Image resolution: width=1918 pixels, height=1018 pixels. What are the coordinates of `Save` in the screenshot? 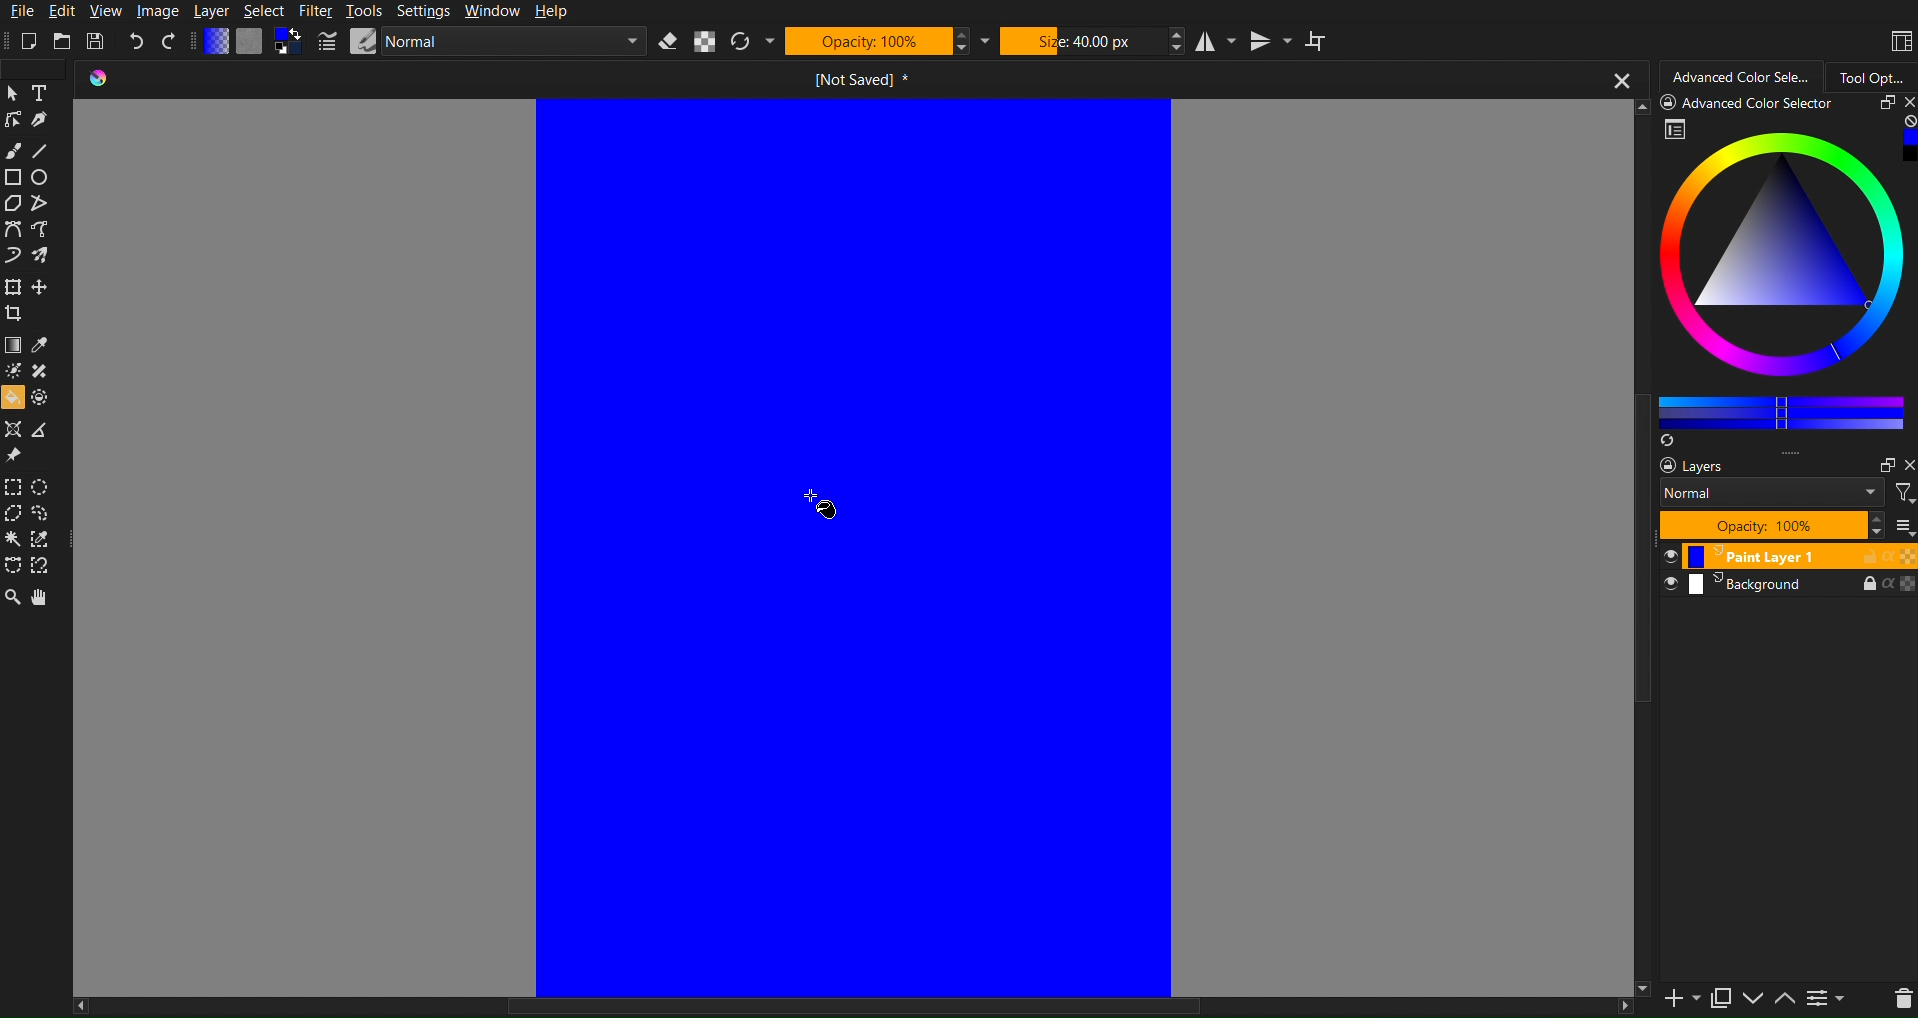 It's located at (94, 40).